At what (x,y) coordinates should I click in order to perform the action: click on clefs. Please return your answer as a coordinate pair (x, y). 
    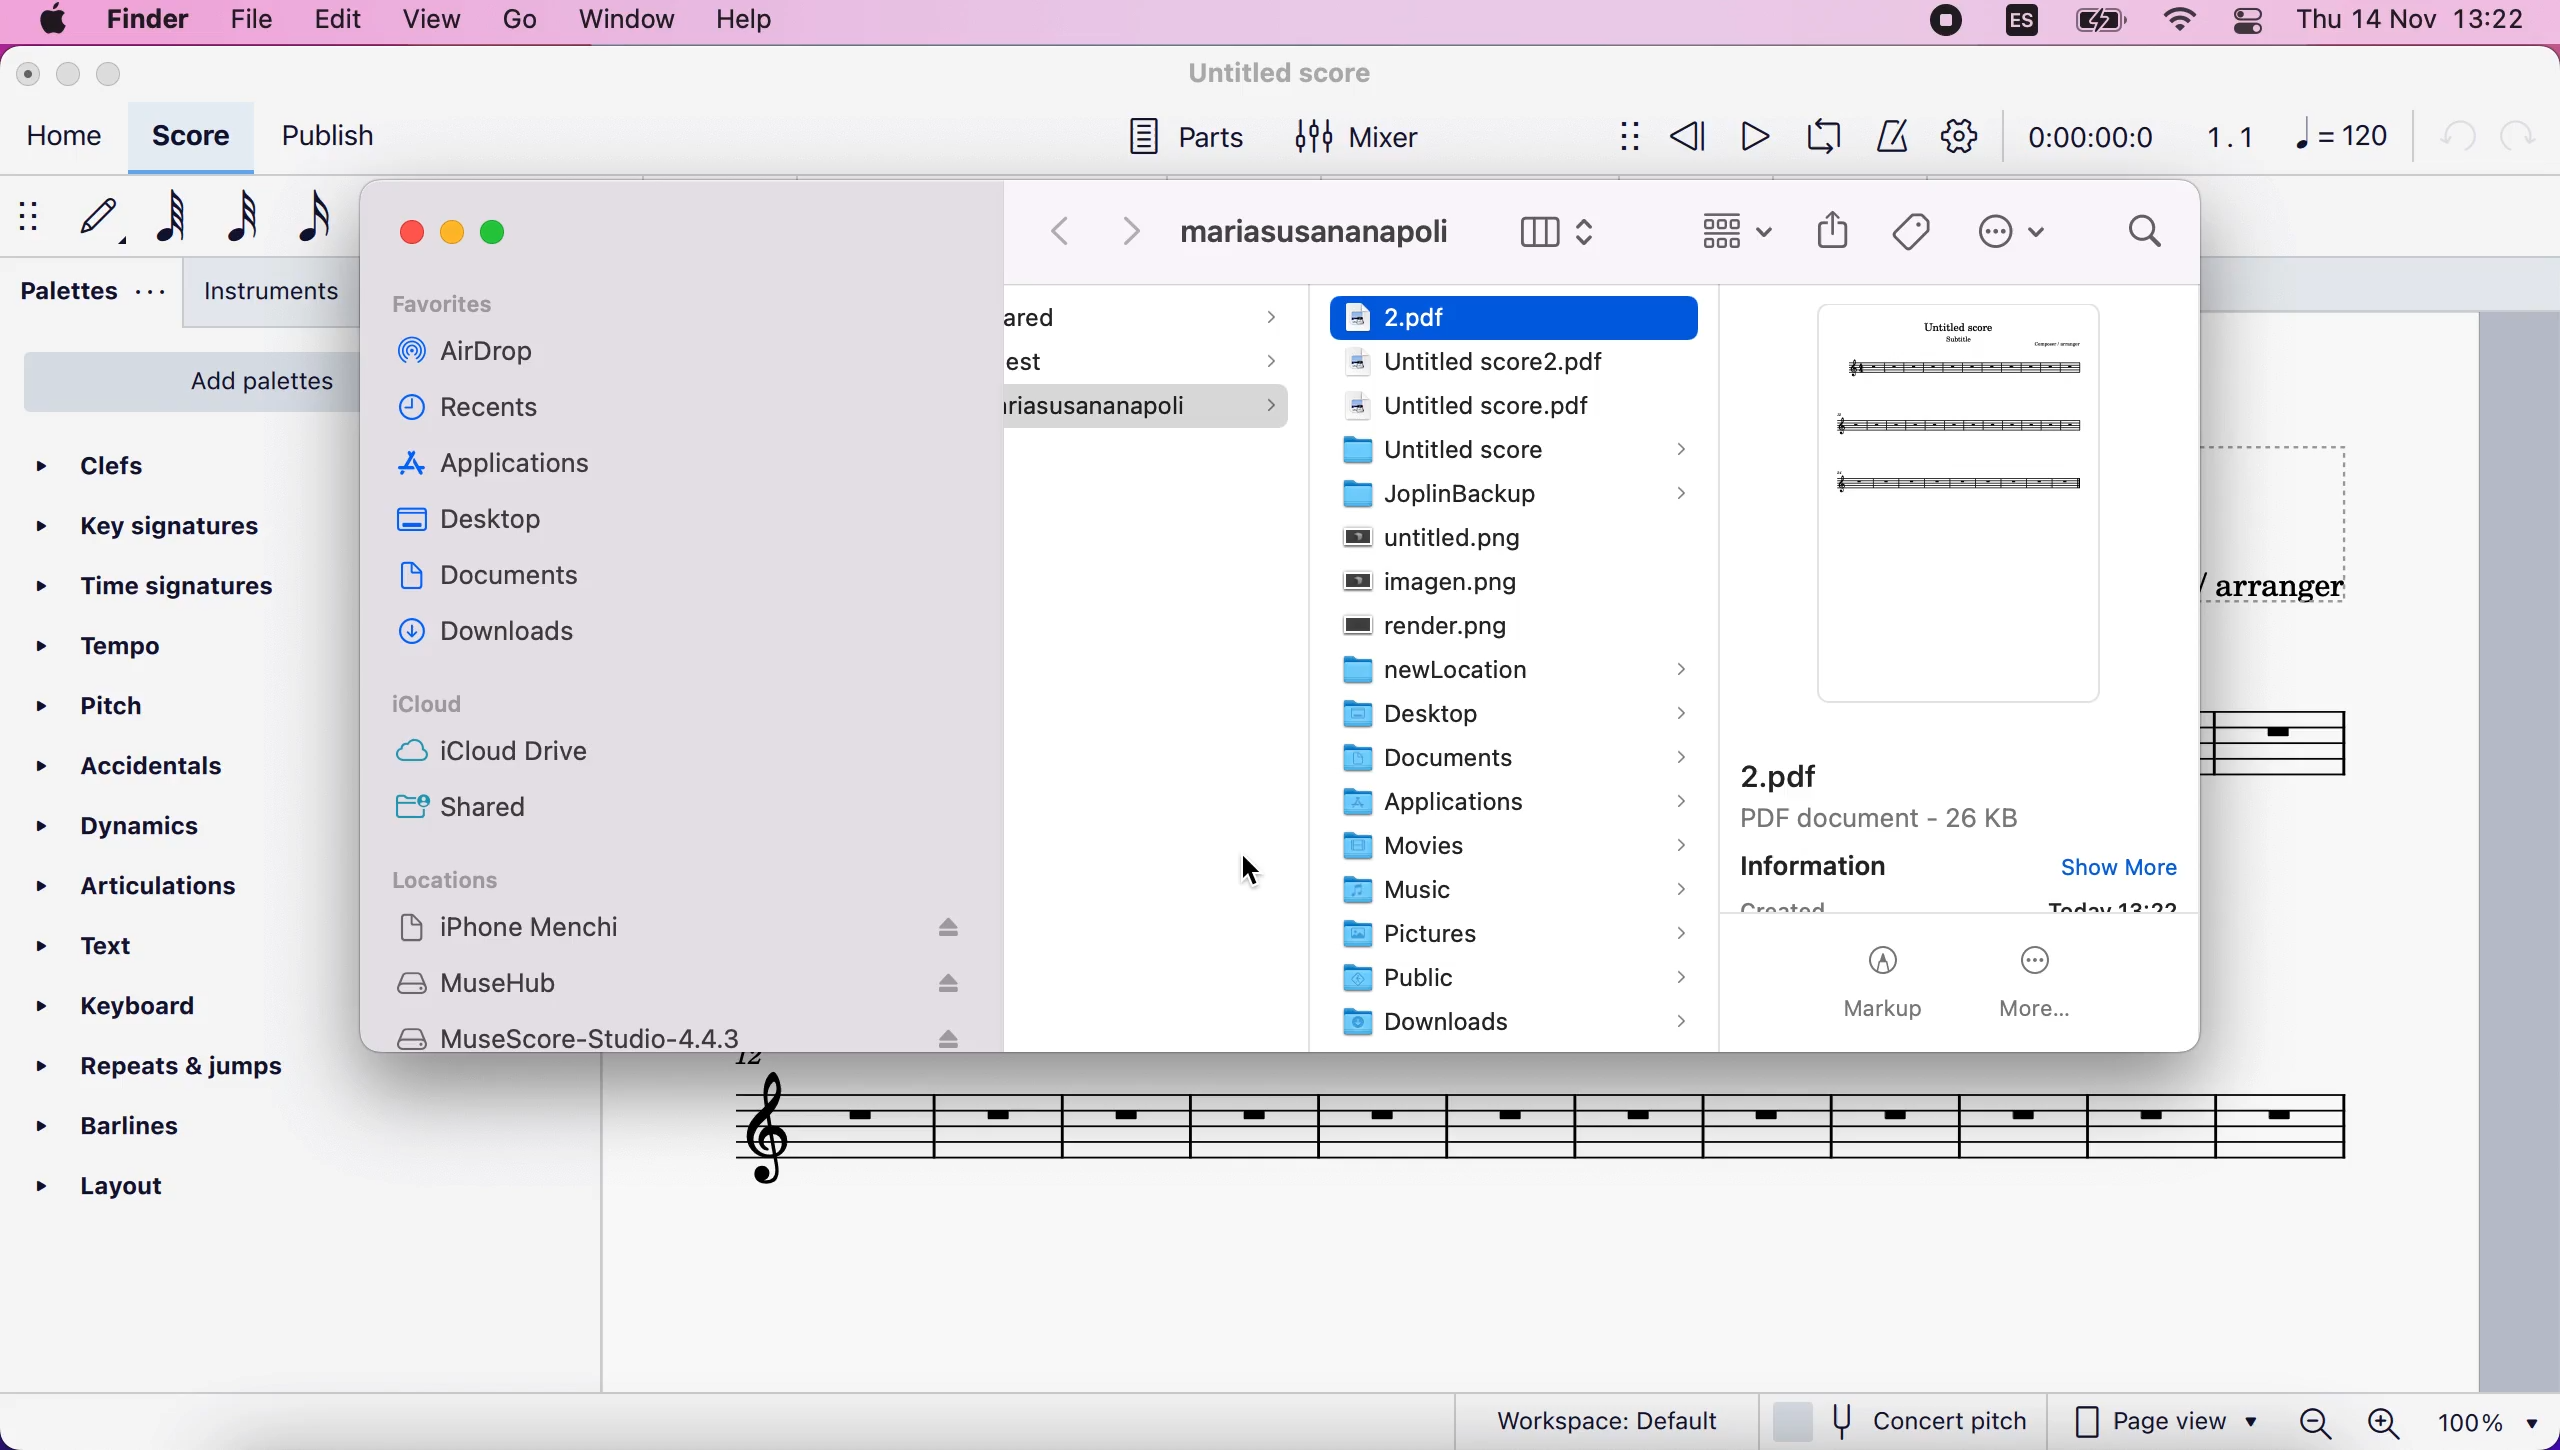
    Looking at the image, I should click on (125, 466).